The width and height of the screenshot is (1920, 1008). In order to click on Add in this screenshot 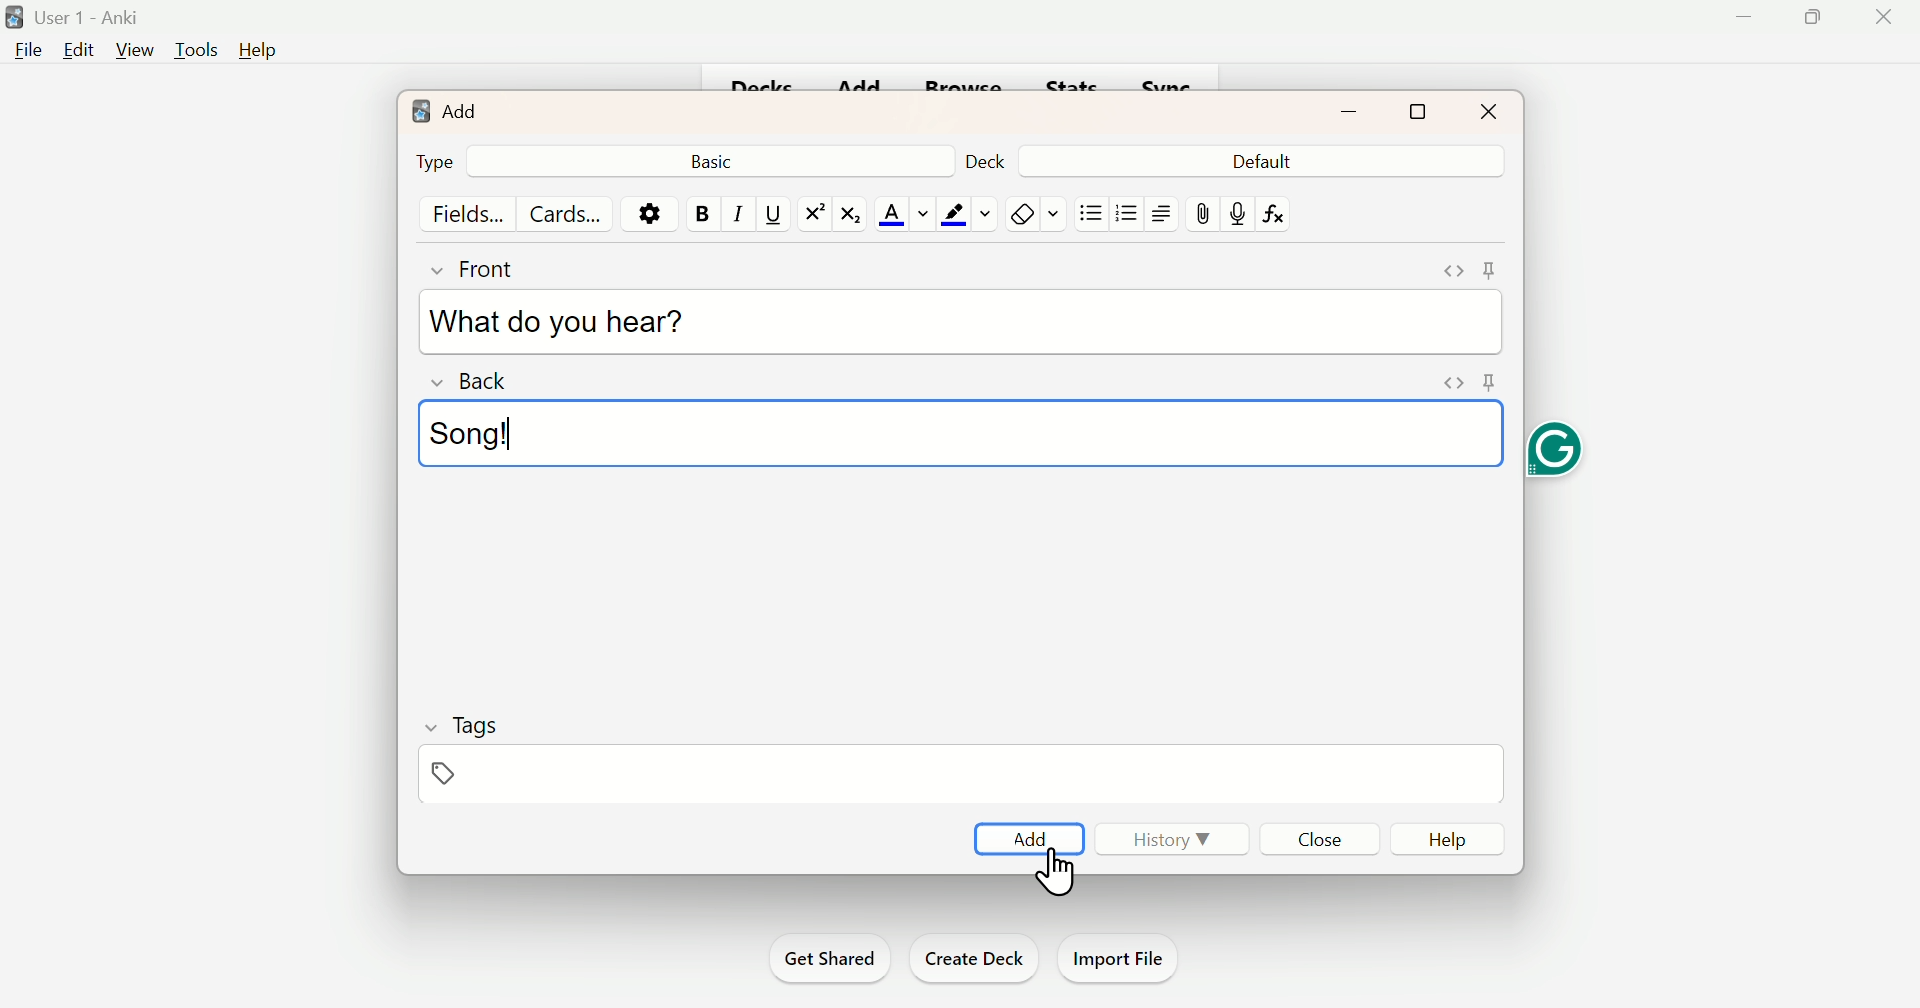, I will do `click(448, 113)`.